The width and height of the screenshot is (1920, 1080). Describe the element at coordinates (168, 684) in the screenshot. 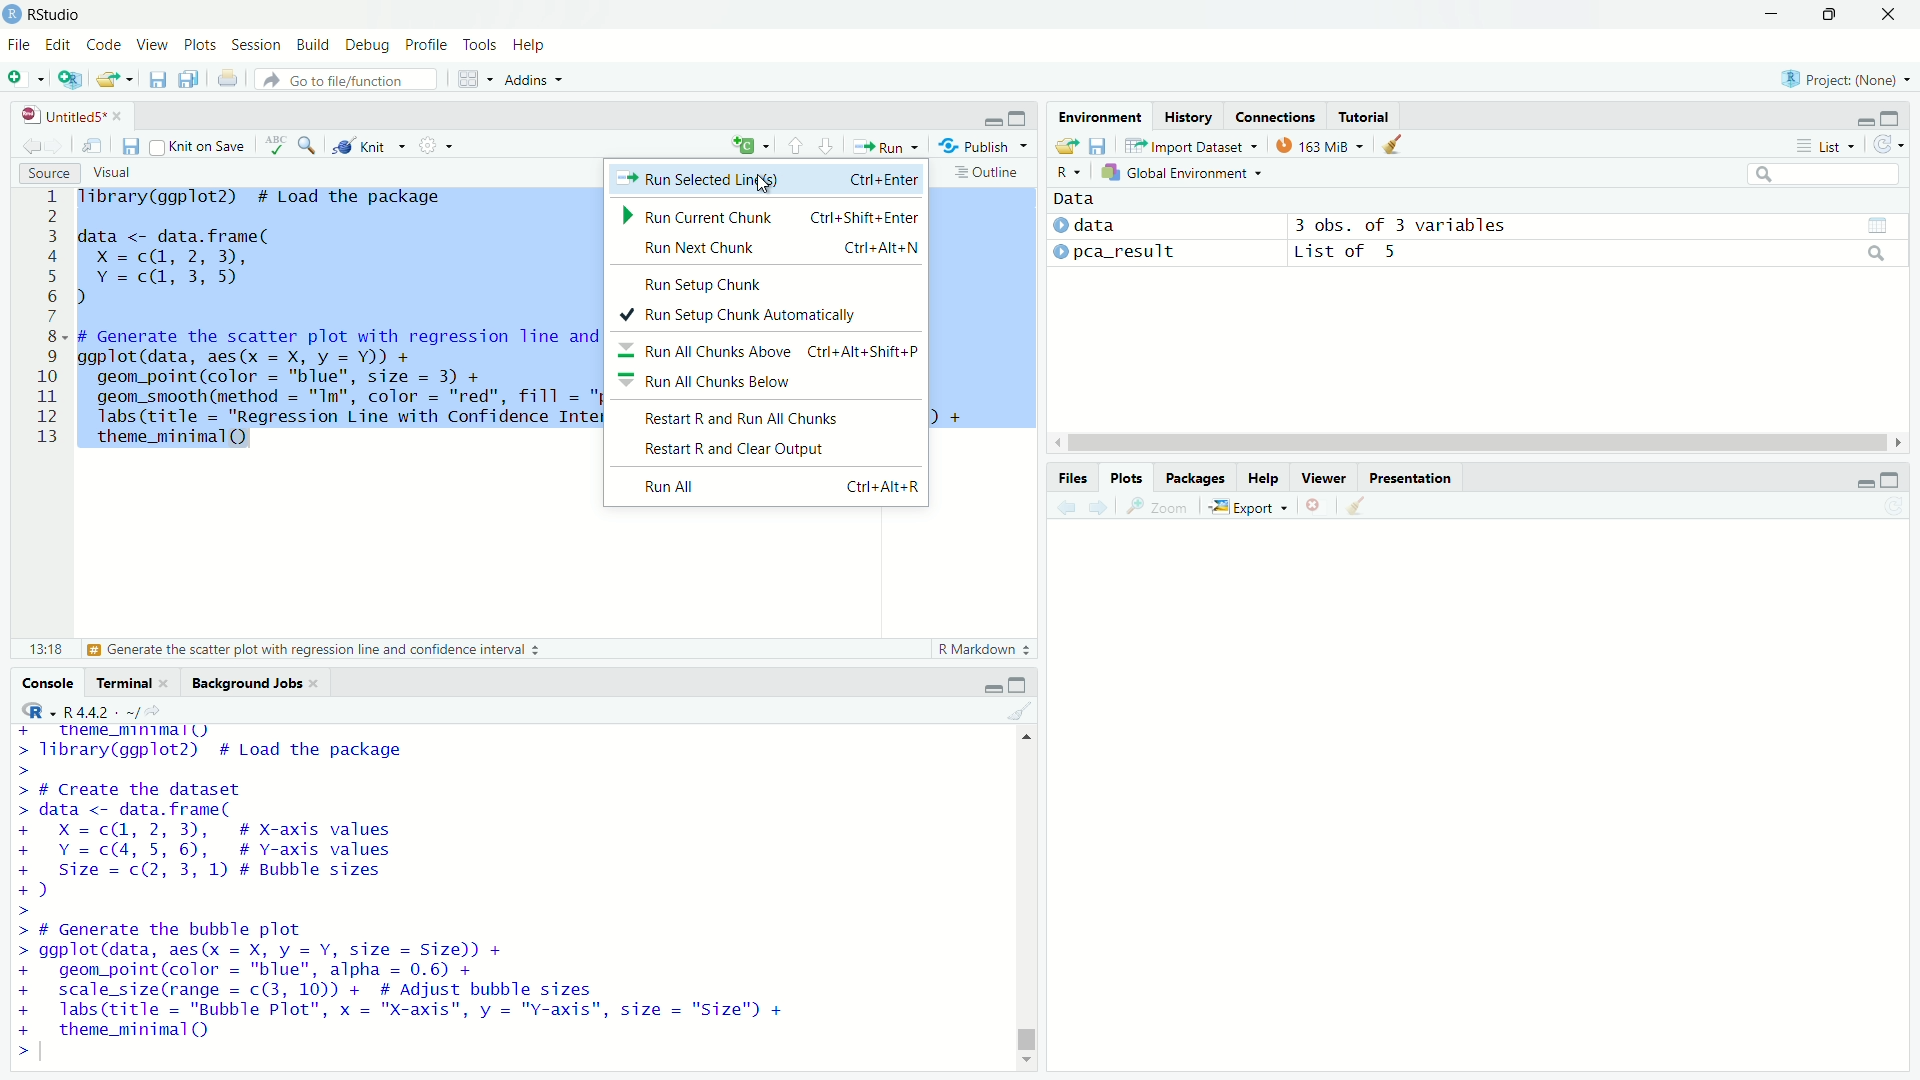

I see `close` at that location.